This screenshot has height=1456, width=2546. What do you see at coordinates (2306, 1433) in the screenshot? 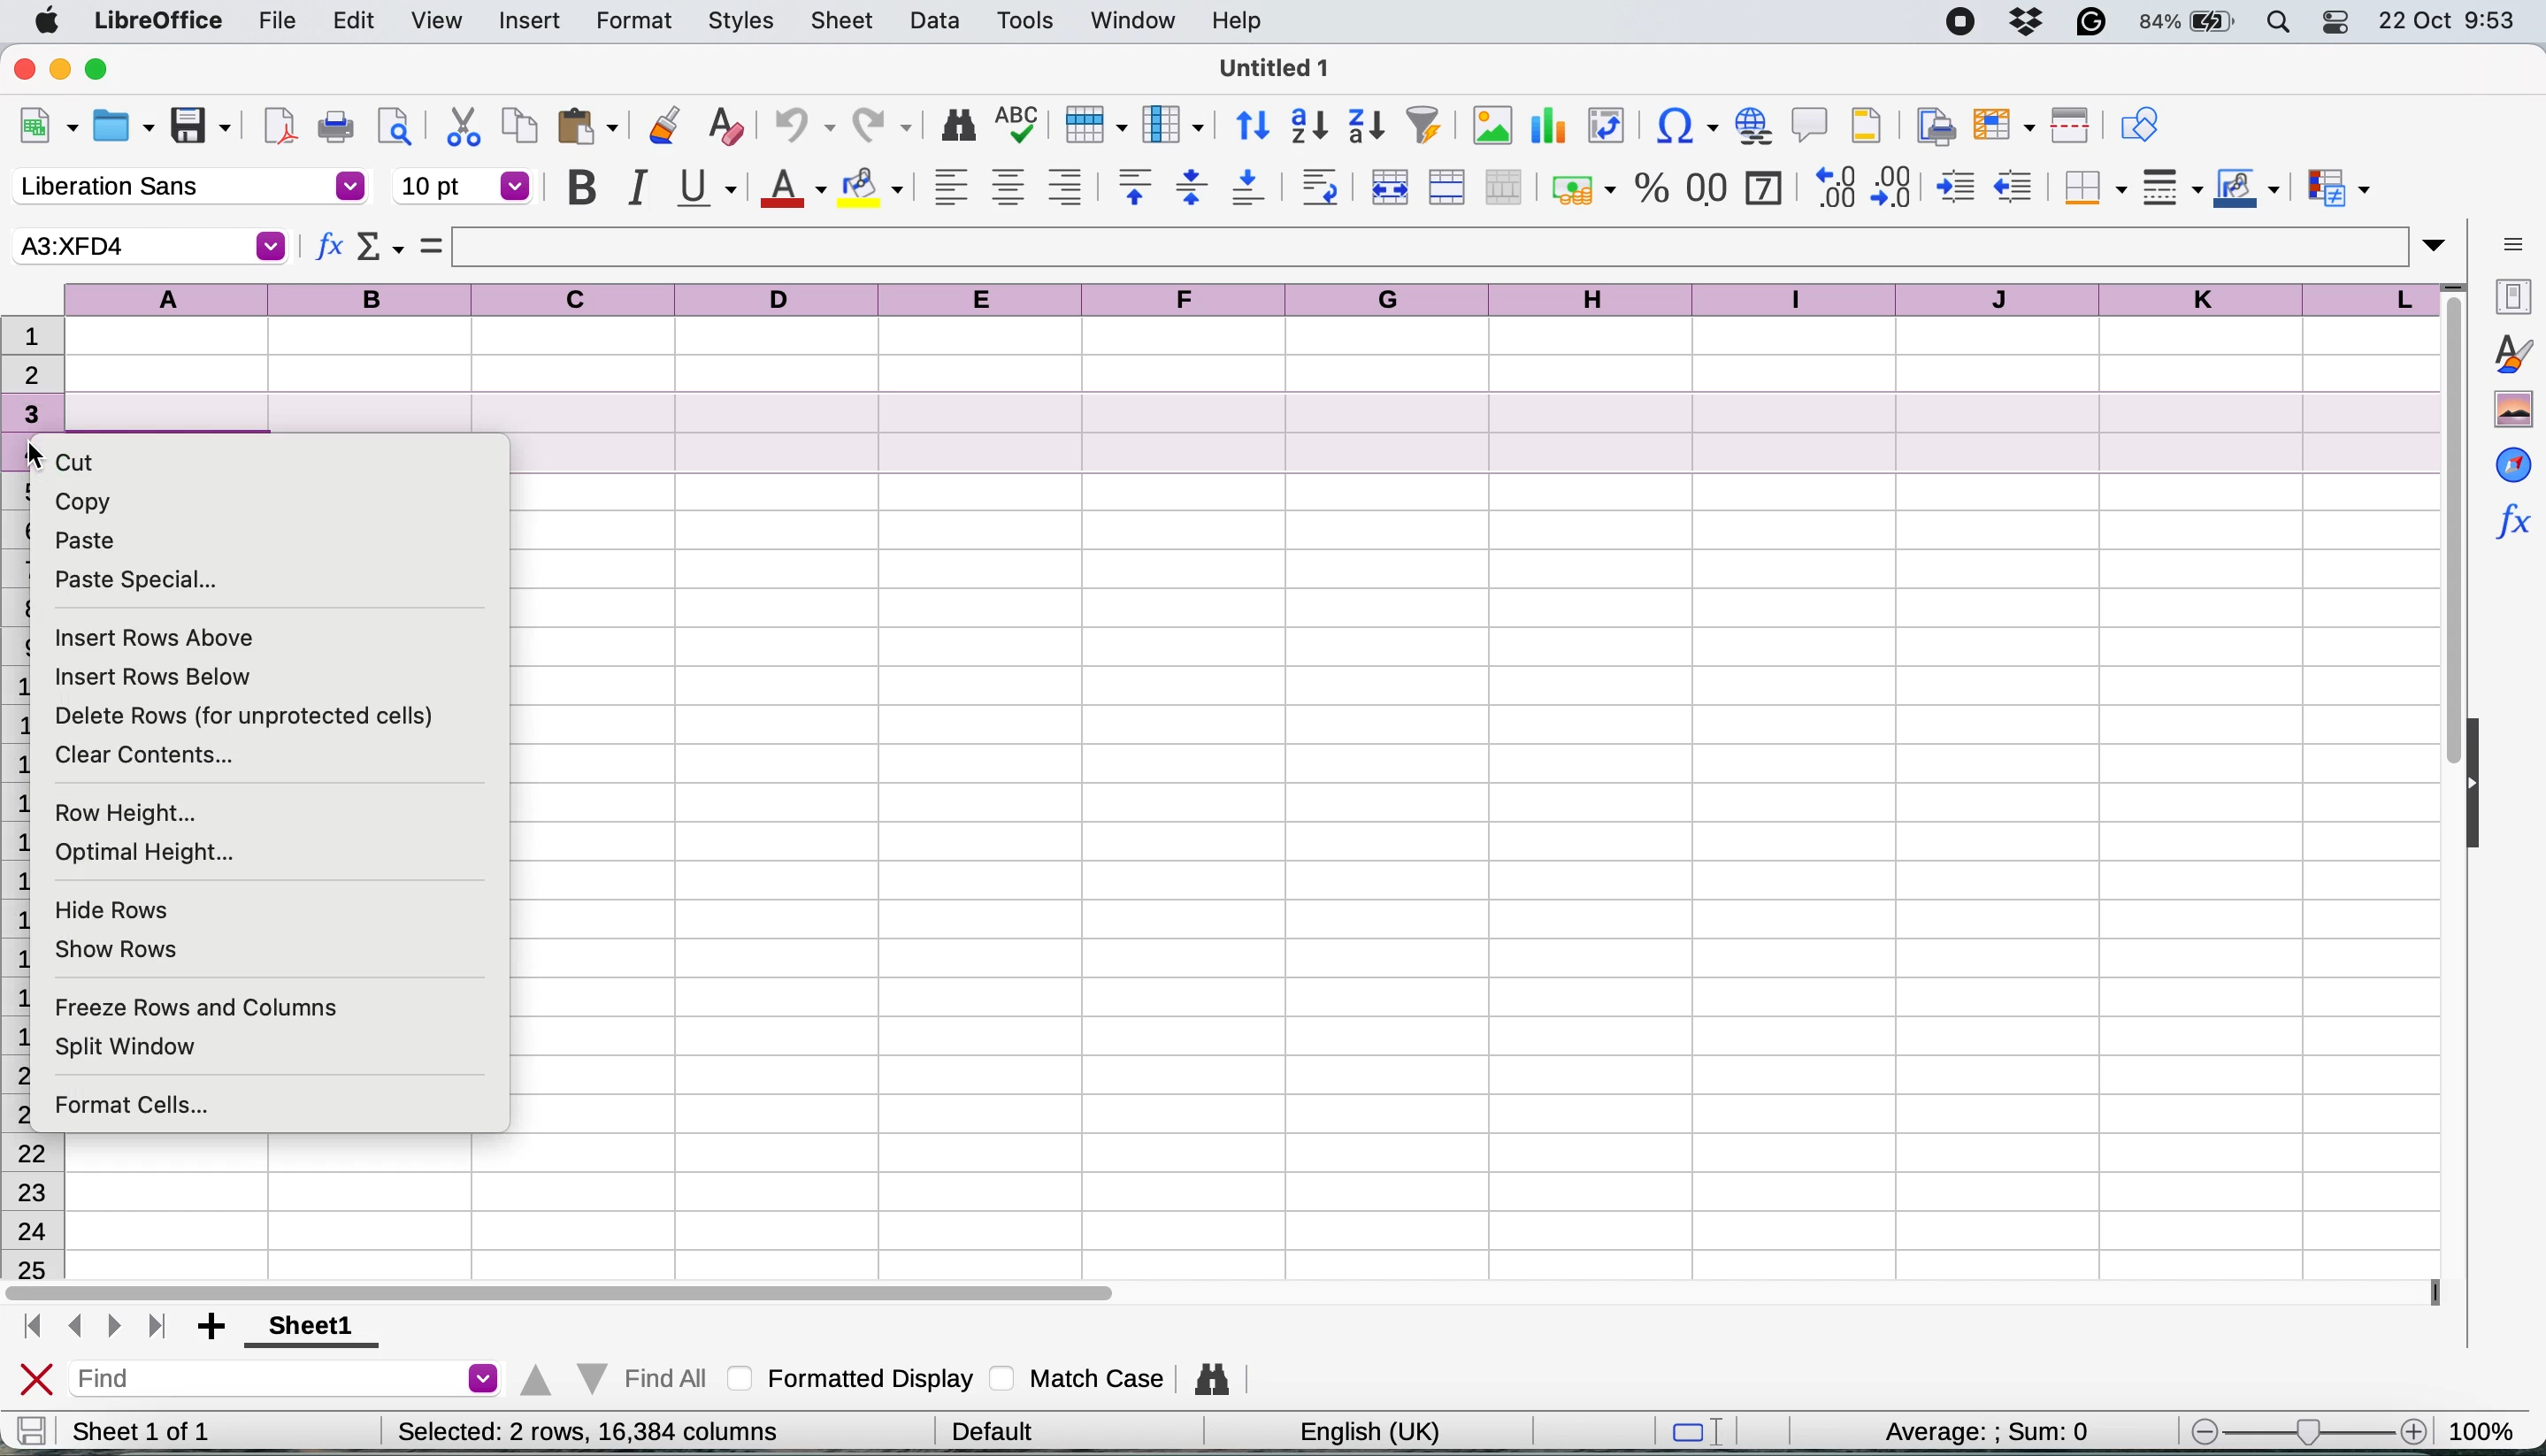
I see `zoom scale` at bounding box center [2306, 1433].